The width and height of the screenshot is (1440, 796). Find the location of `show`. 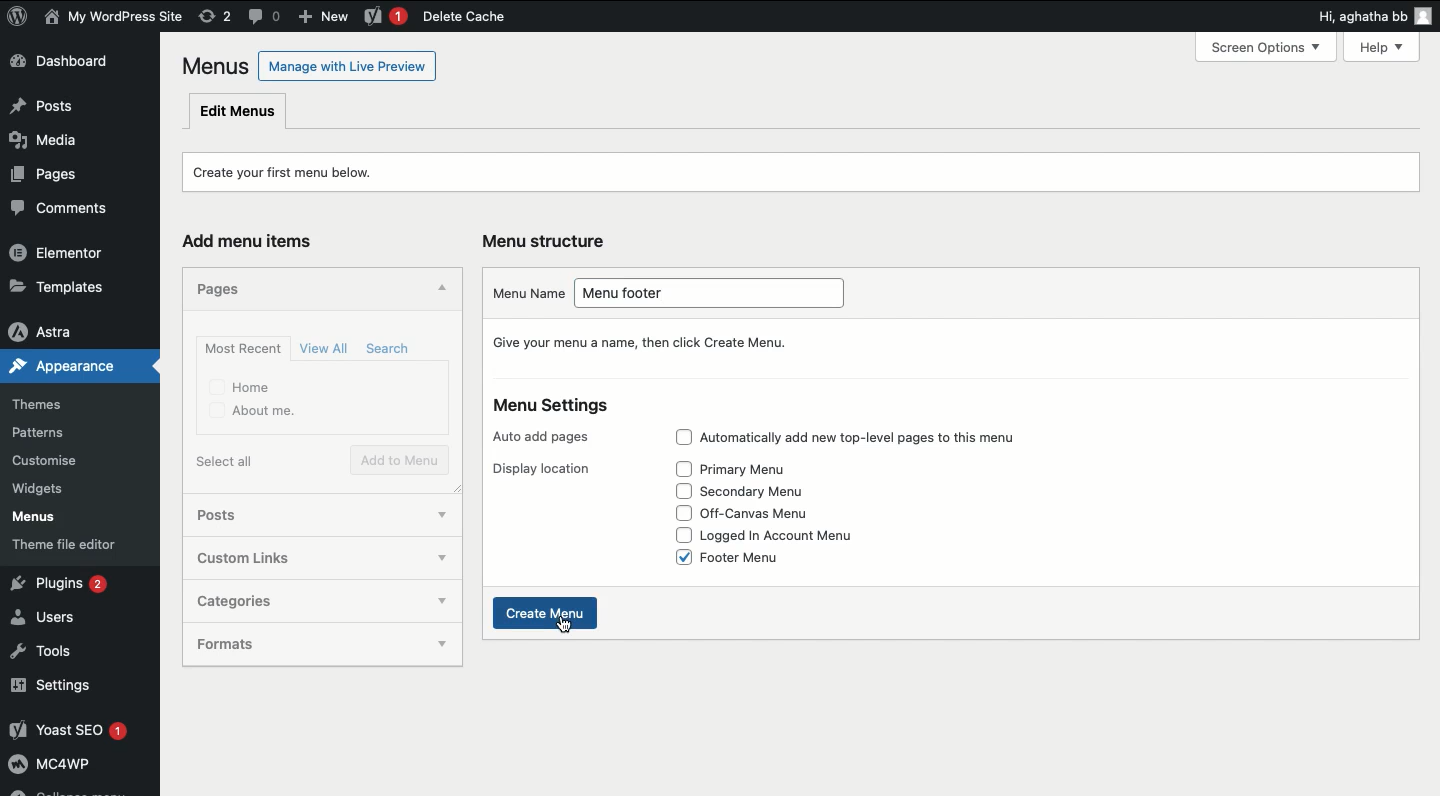

show is located at coordinates (437, 515).